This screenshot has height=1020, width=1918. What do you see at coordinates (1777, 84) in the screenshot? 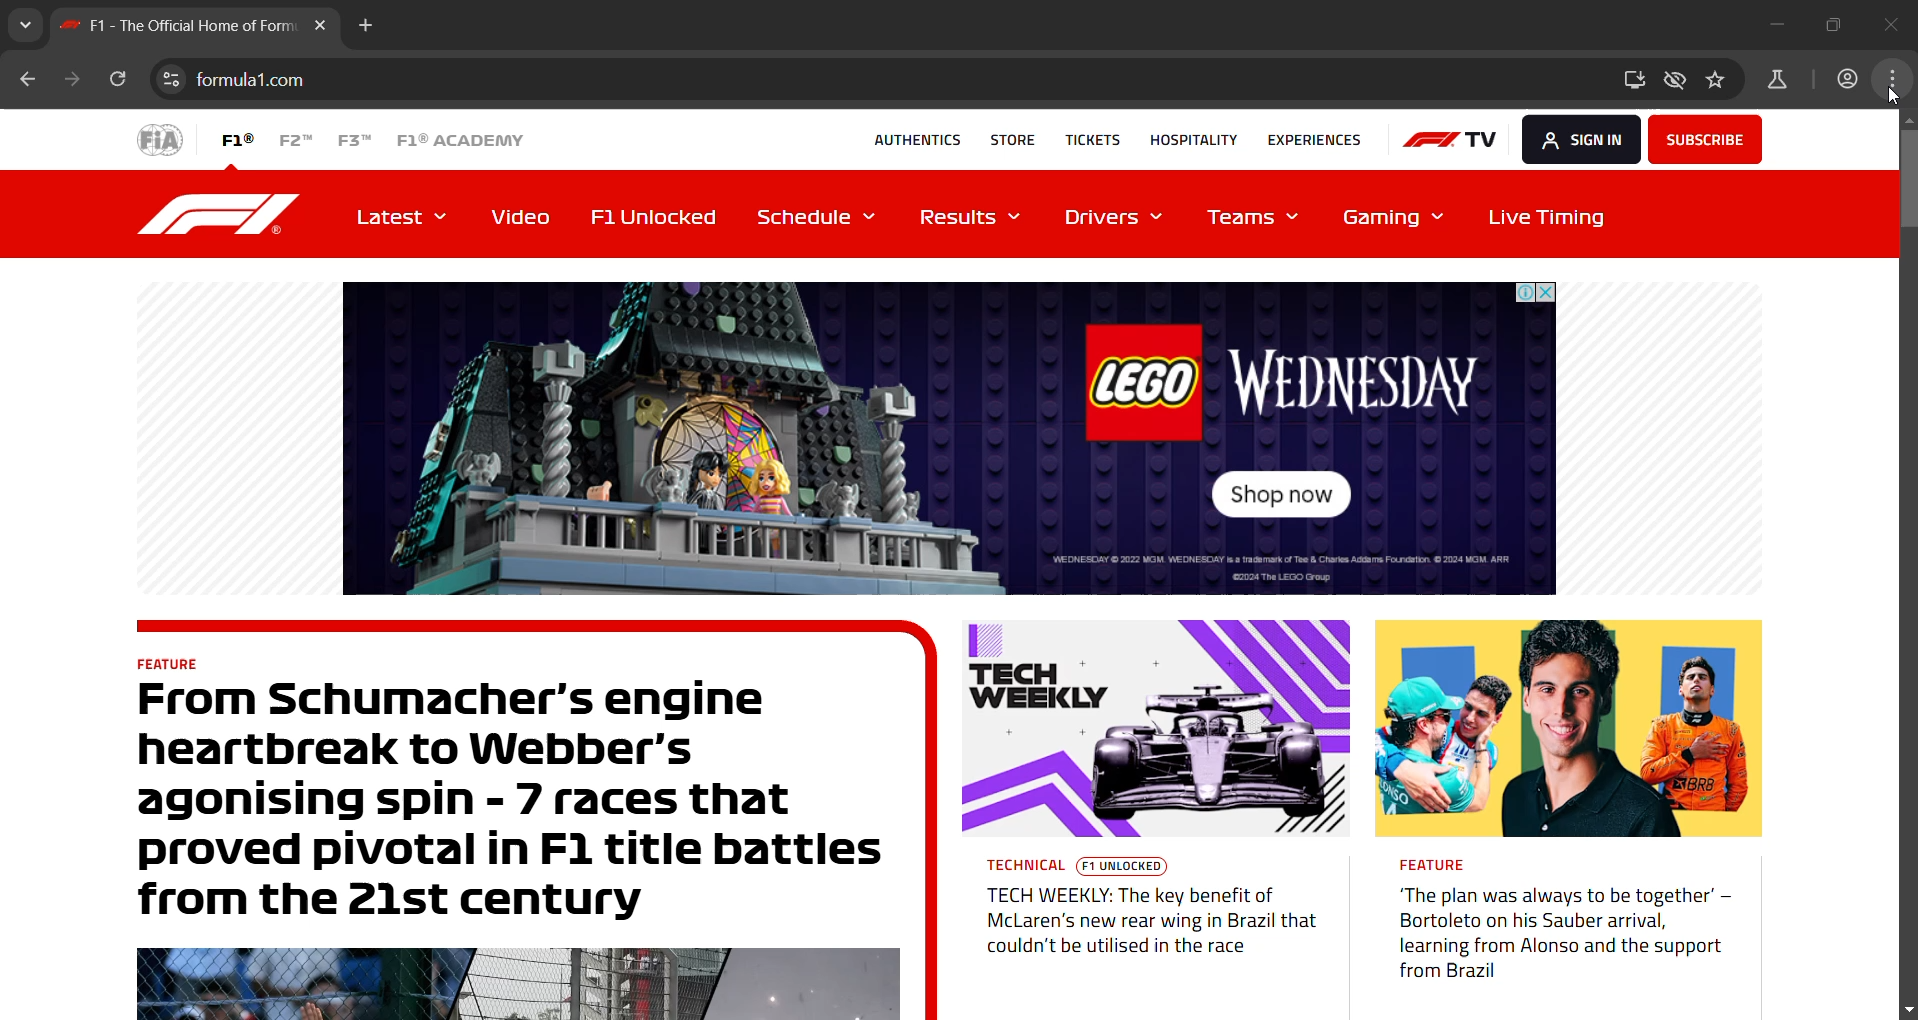
I see `chrome labs` at bounding box center [1777, 84].